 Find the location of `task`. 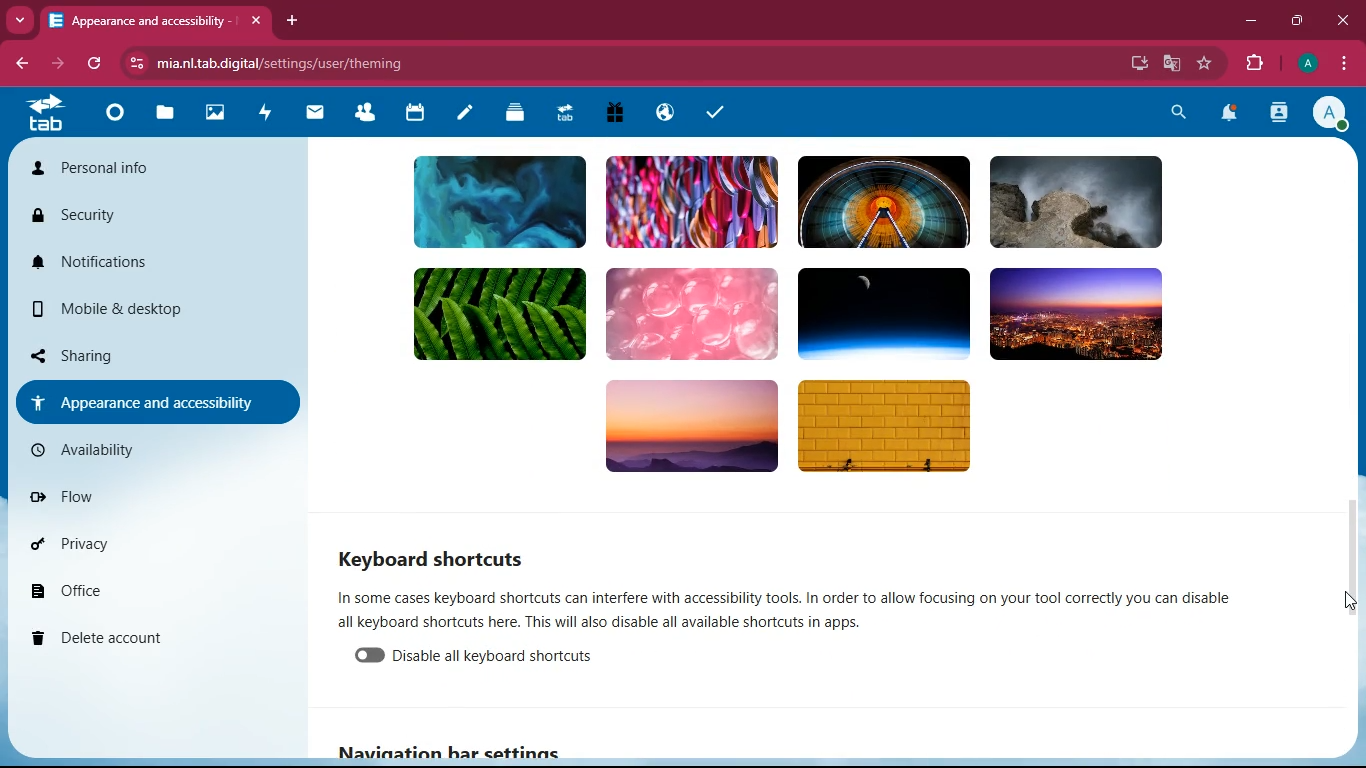

task is located at coordinates (719, 115).